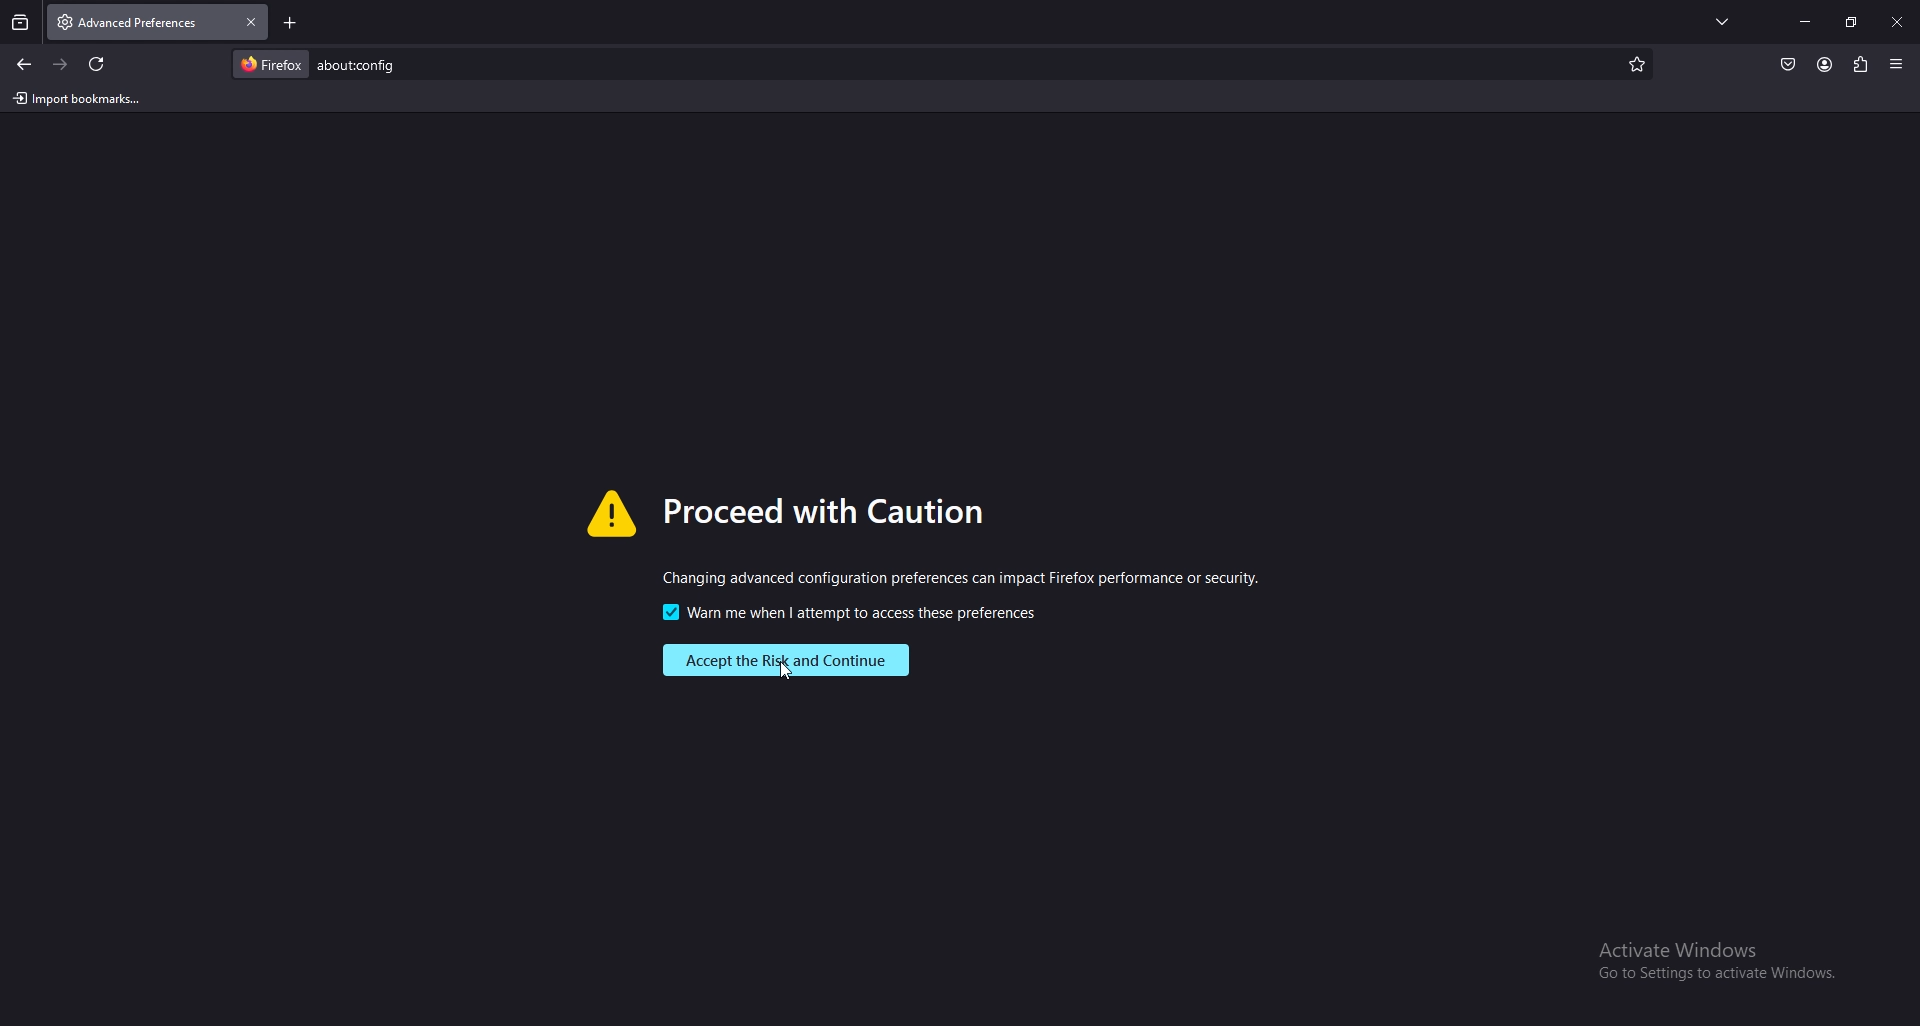  Describe the element at coordinates (788, 517) in the screenshot. I see `warning` at that location.